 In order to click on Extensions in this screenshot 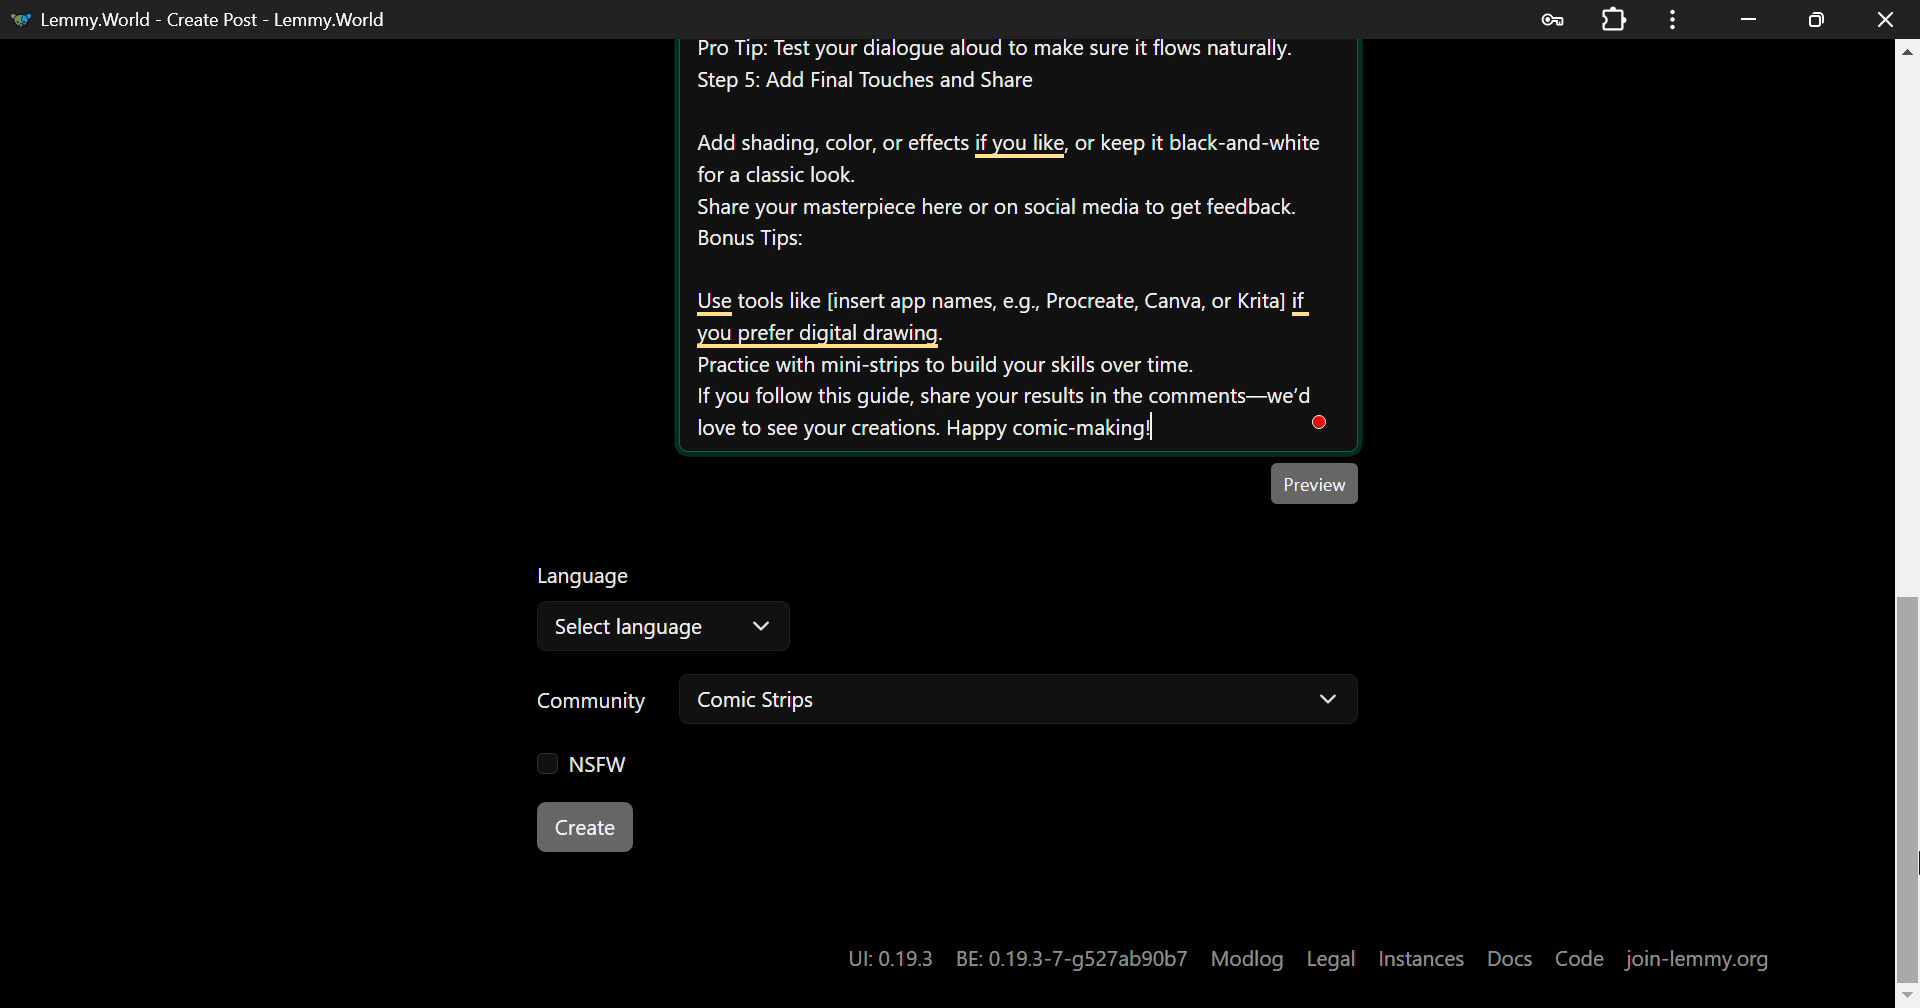, I will do `click(1618, 18)`.